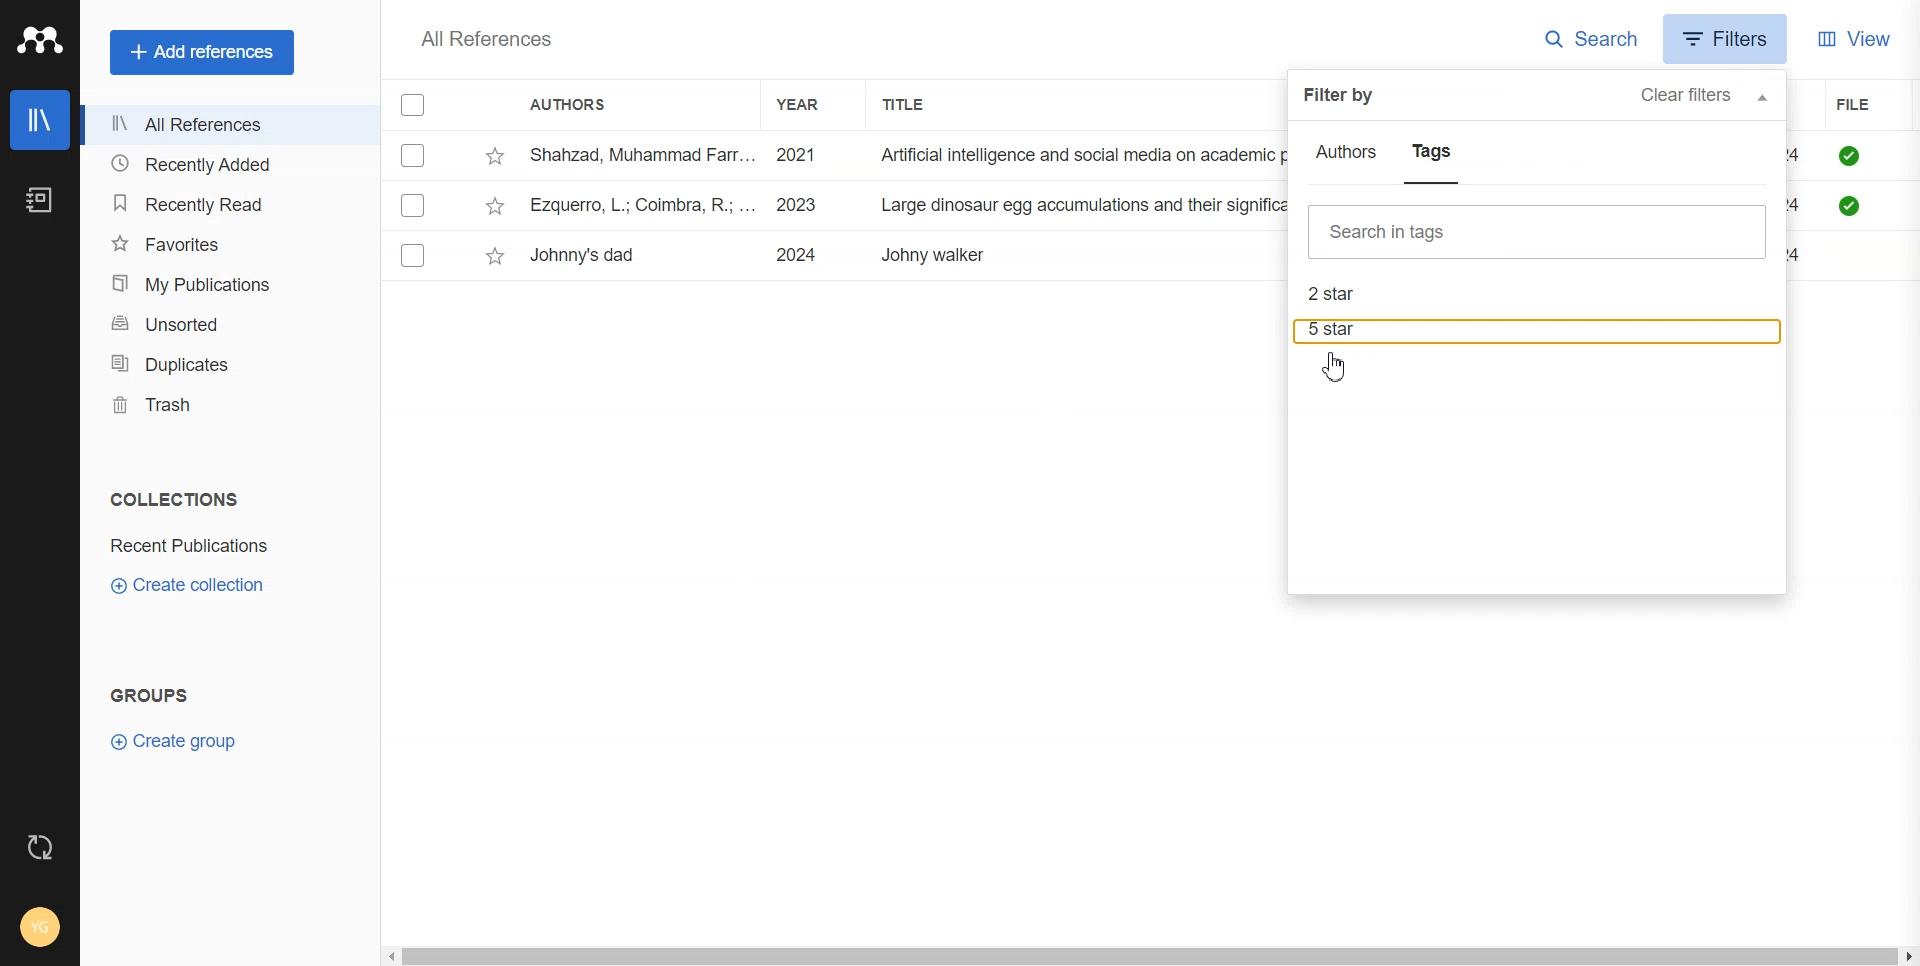  Describe the element at coordinates (495, 257) in the screenshot. I see `star` at that location.